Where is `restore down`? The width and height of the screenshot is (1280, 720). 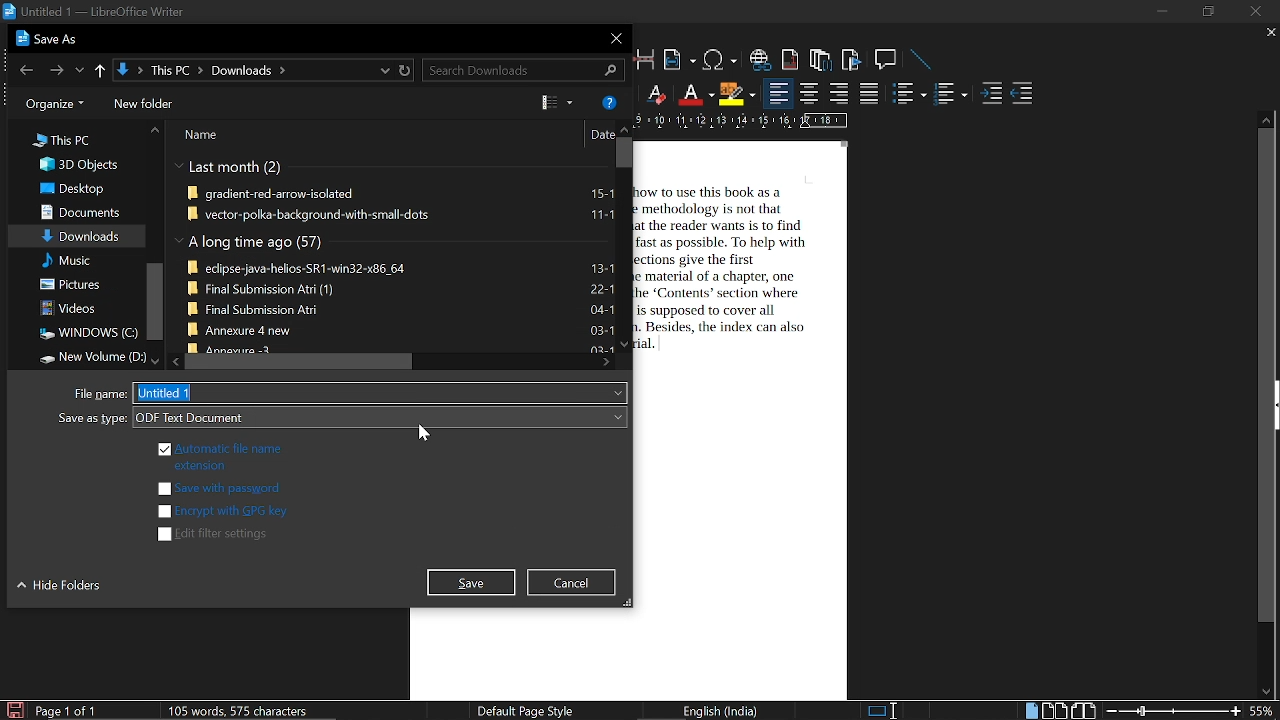
restore down is located at coordinates (1206, 12).